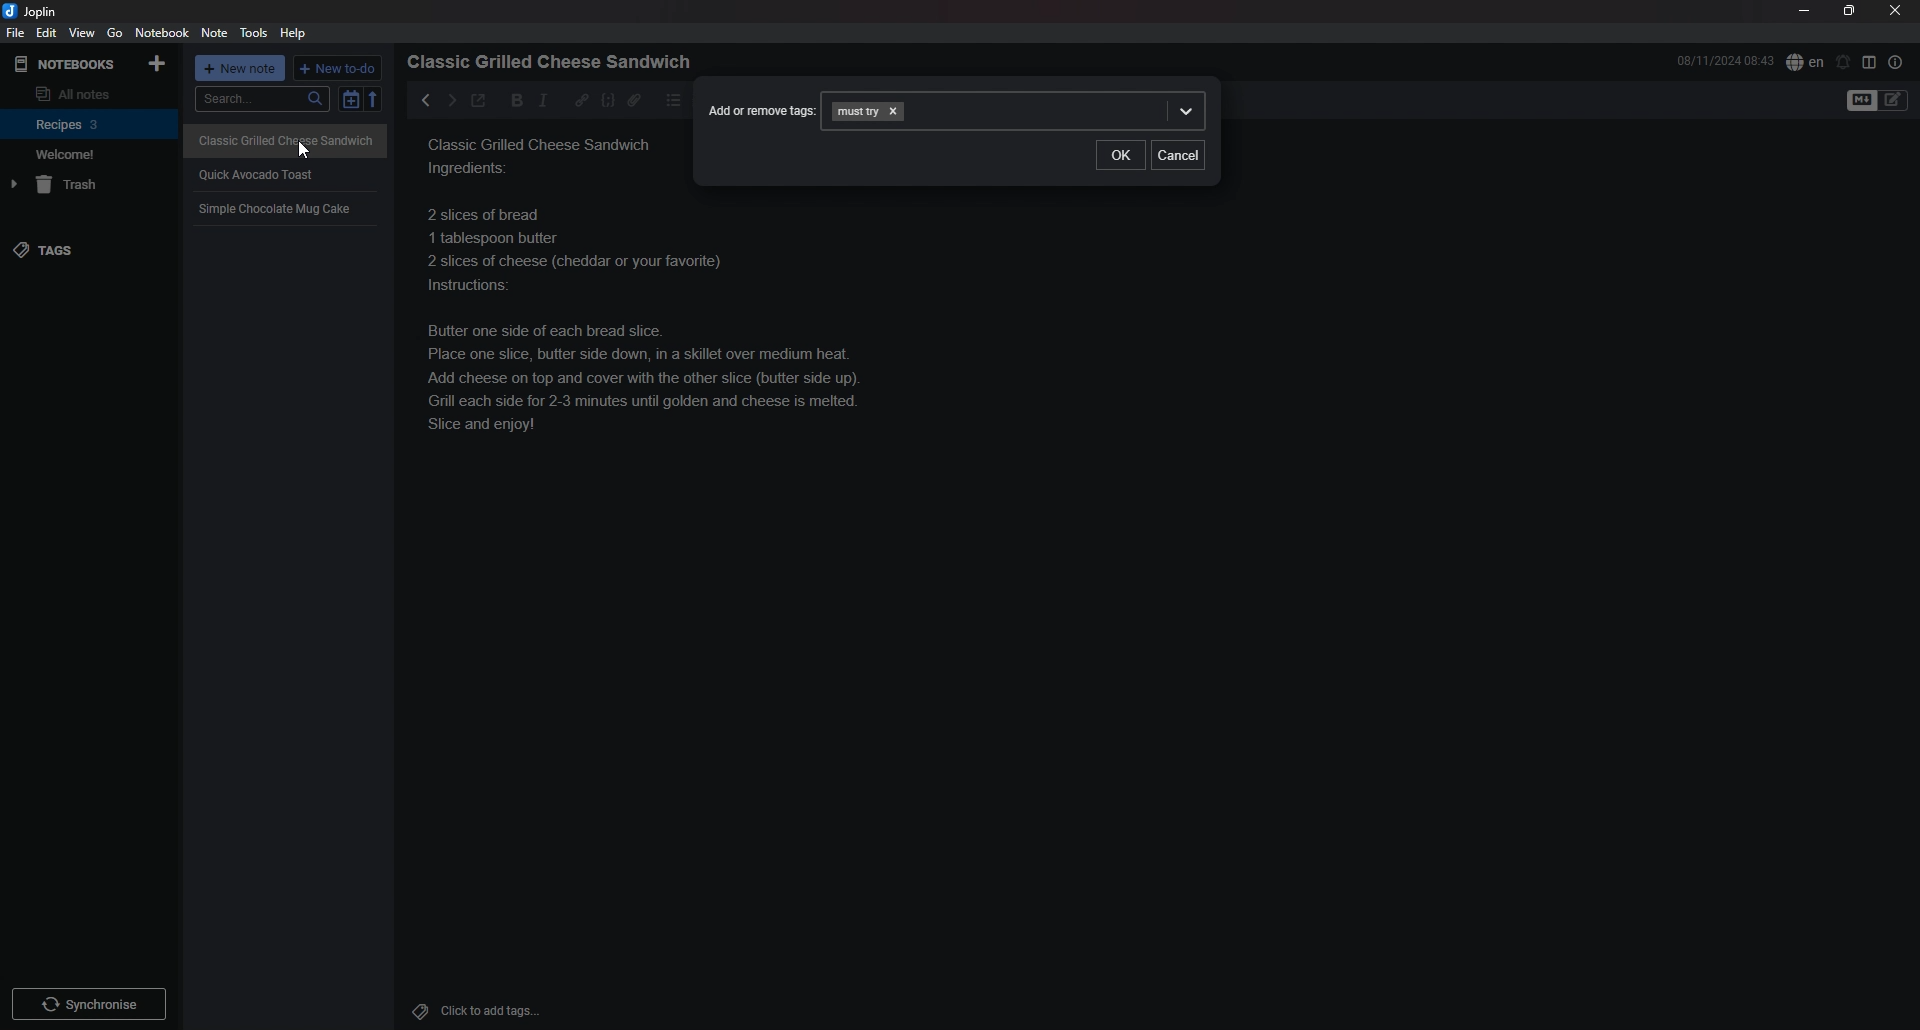 The width and height of the screenshot is (1920, 1030). Describe the element at coordinates (607, 100) in the screenshot. I see `code` at that location.